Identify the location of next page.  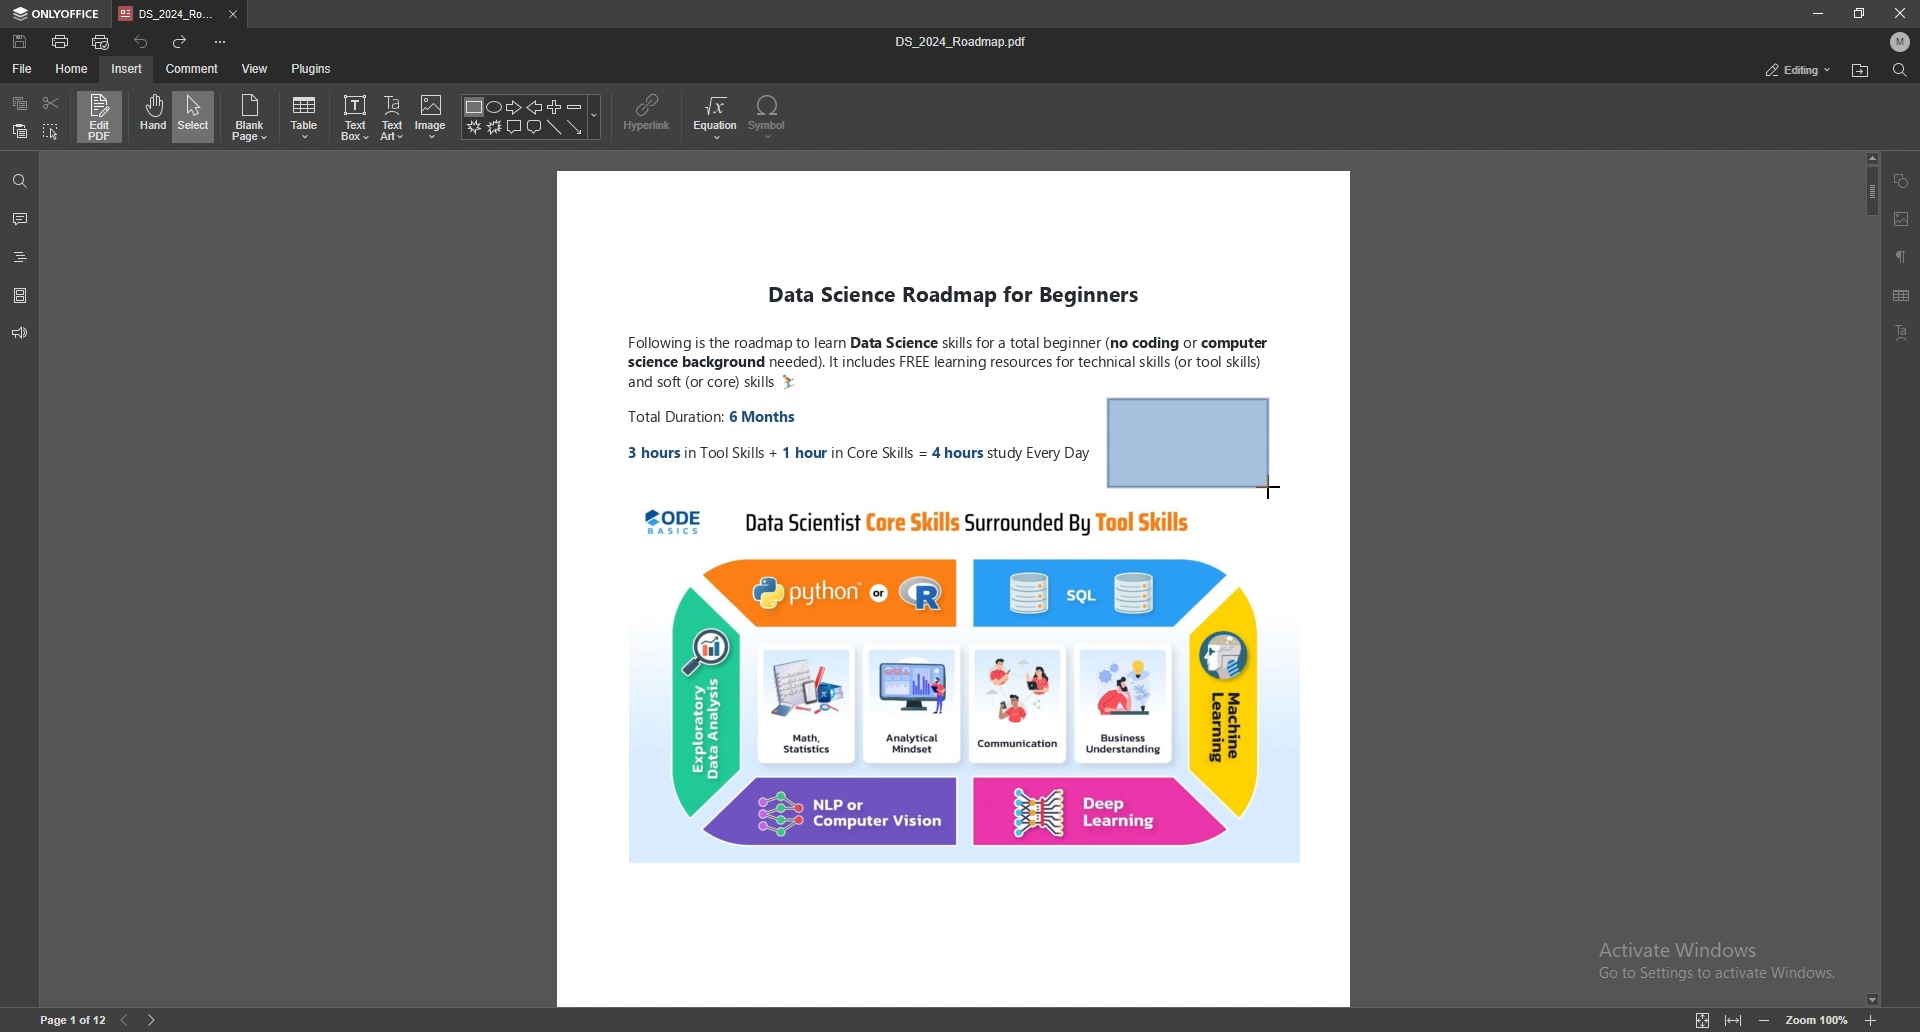
(157, 1017).